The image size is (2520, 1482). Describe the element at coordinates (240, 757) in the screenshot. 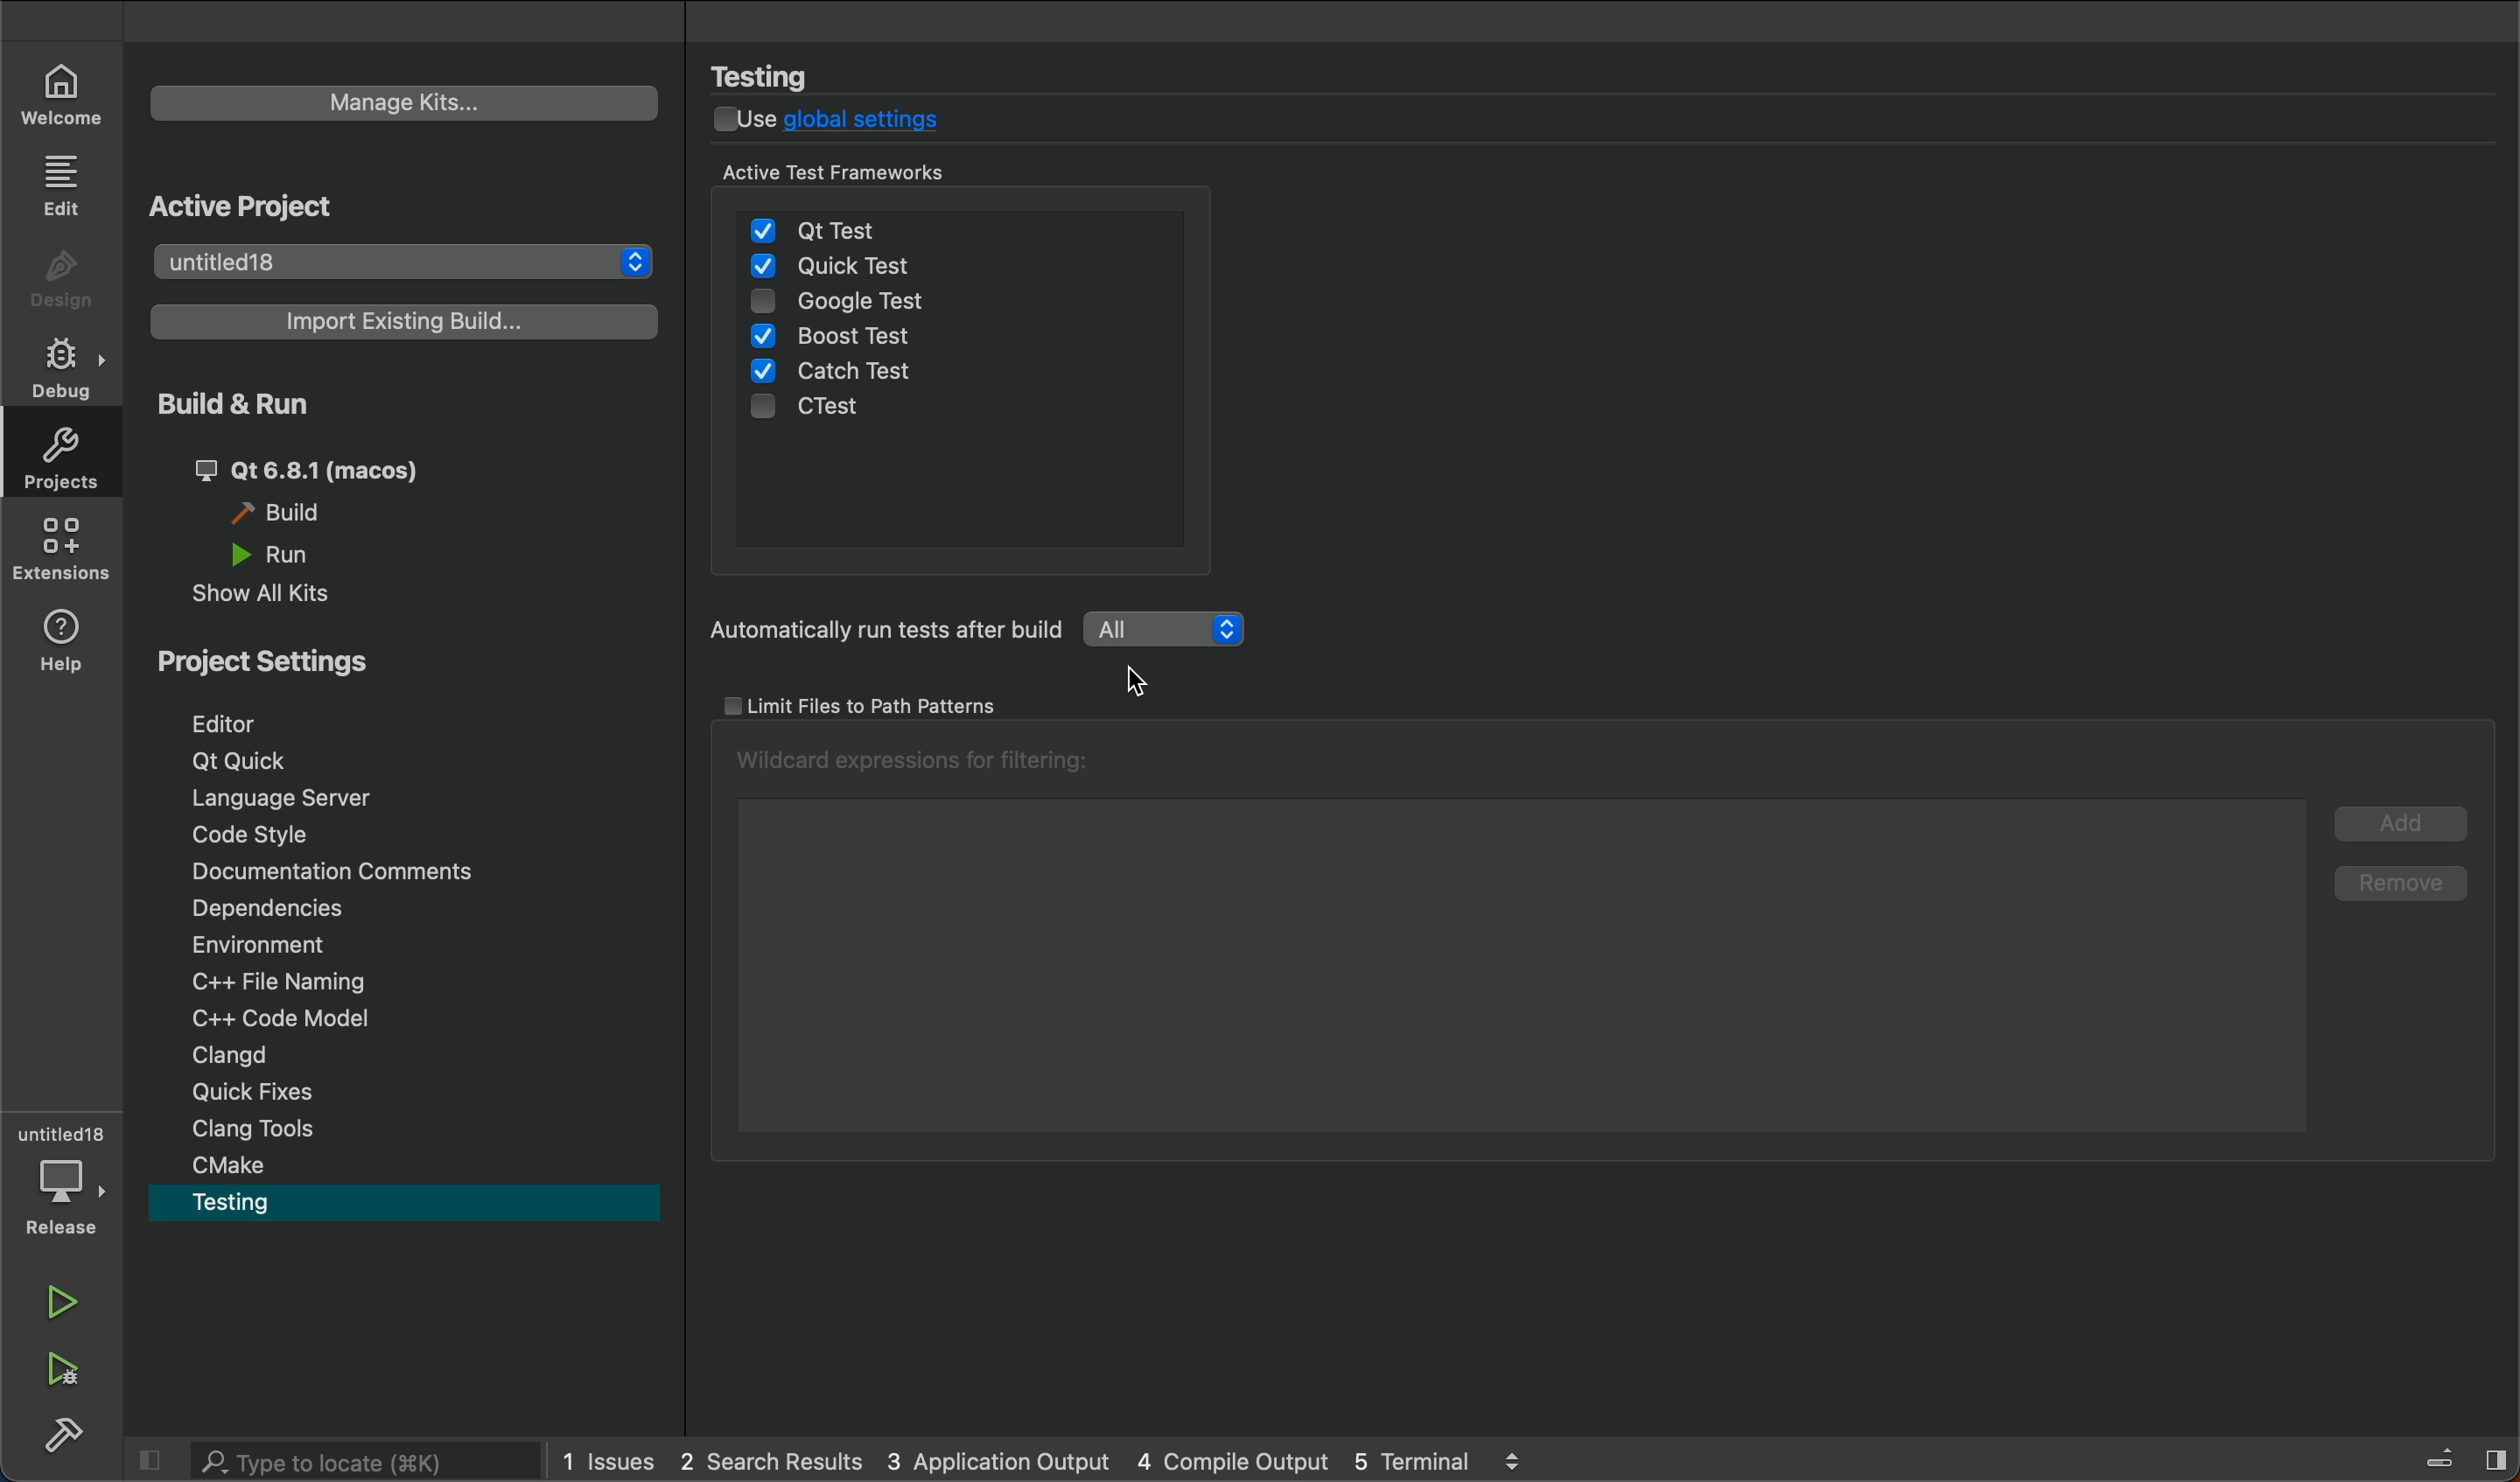

I see `qt quick` at that location.